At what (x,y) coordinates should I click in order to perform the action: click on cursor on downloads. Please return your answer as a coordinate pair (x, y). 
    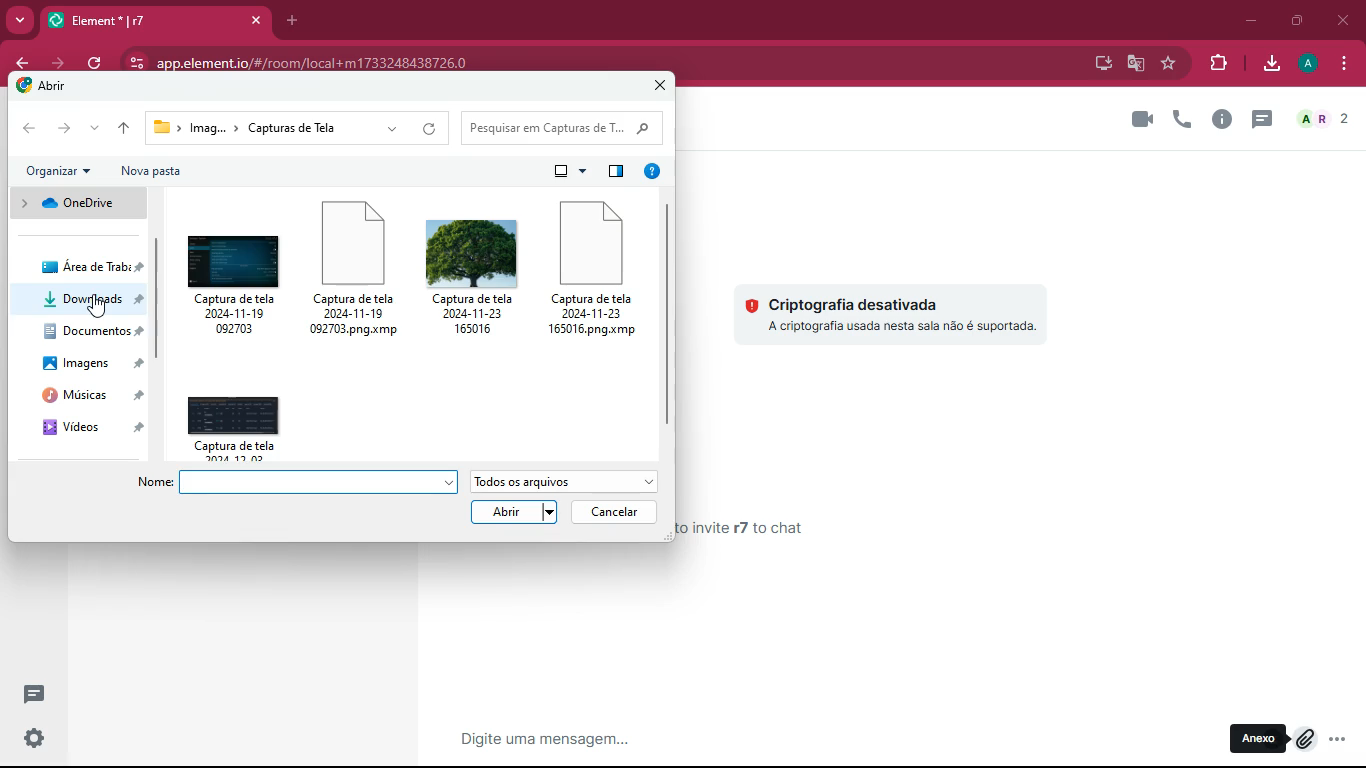
    Looking at the image, I should click on (101, 309).